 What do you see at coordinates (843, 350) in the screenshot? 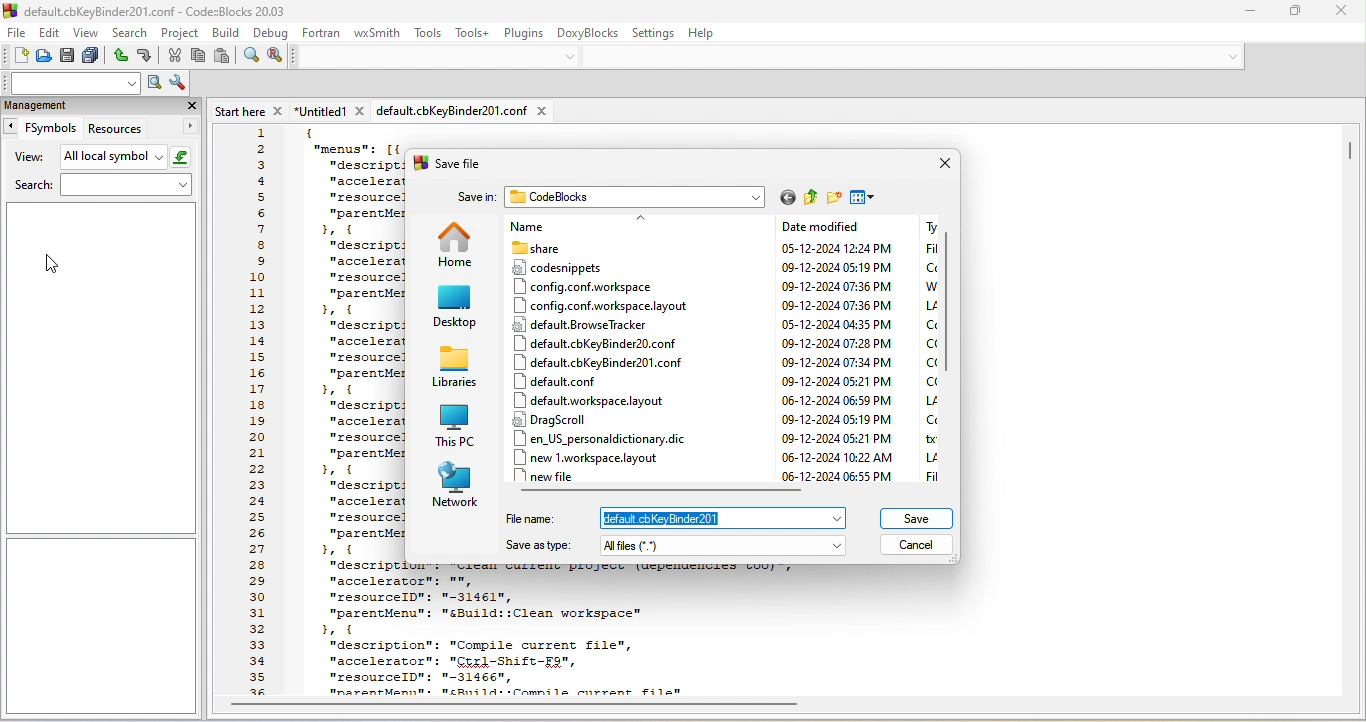
I see `date modified` at bounding box center [843, 350].